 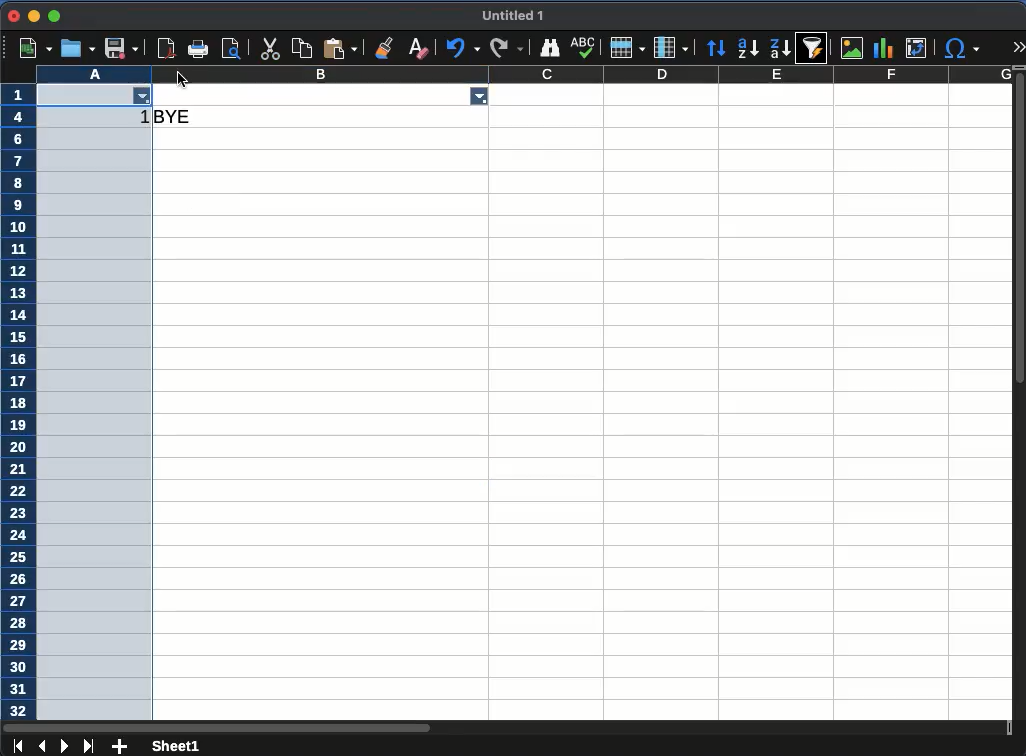 What do you see at coordinates (268, 49) in the screenshot?
I see `cut` at bounding box center [268, 49].